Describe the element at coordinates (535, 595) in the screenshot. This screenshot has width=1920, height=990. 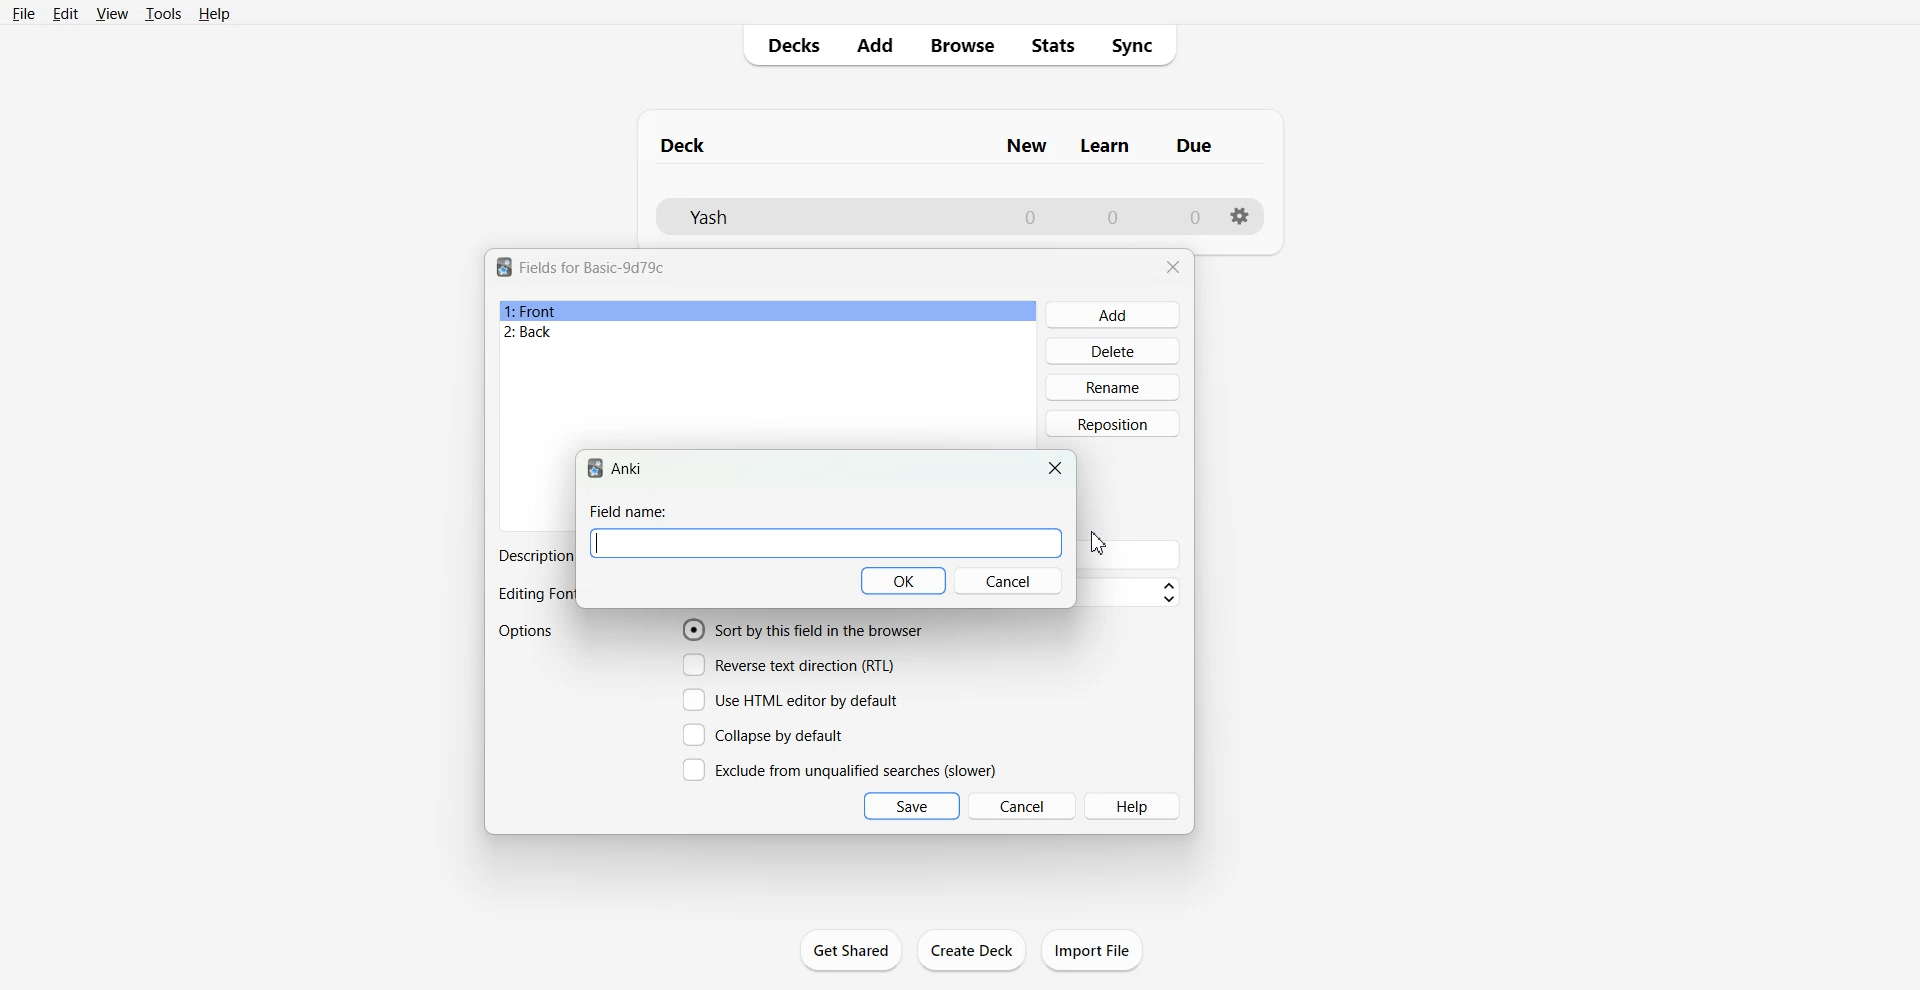
I see `Text` at that location.